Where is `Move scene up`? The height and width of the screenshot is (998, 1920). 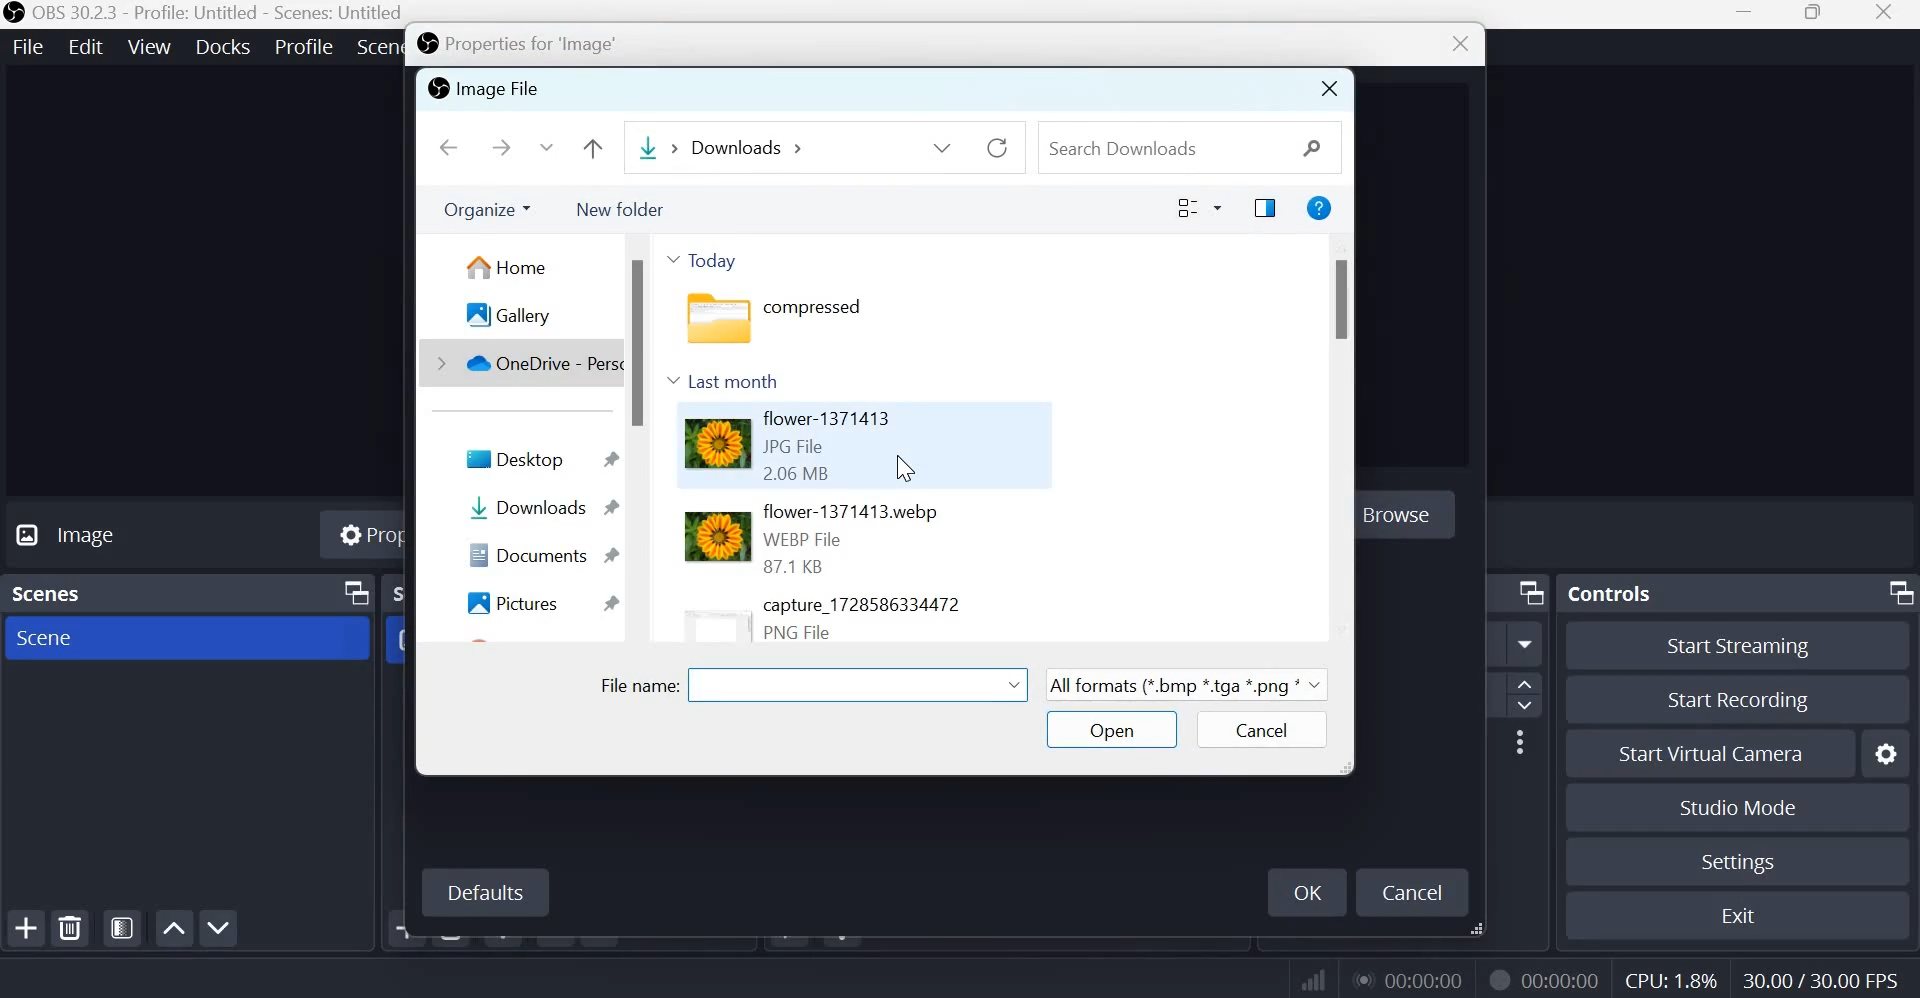
Move scene up is located at coordinates (173, 928).